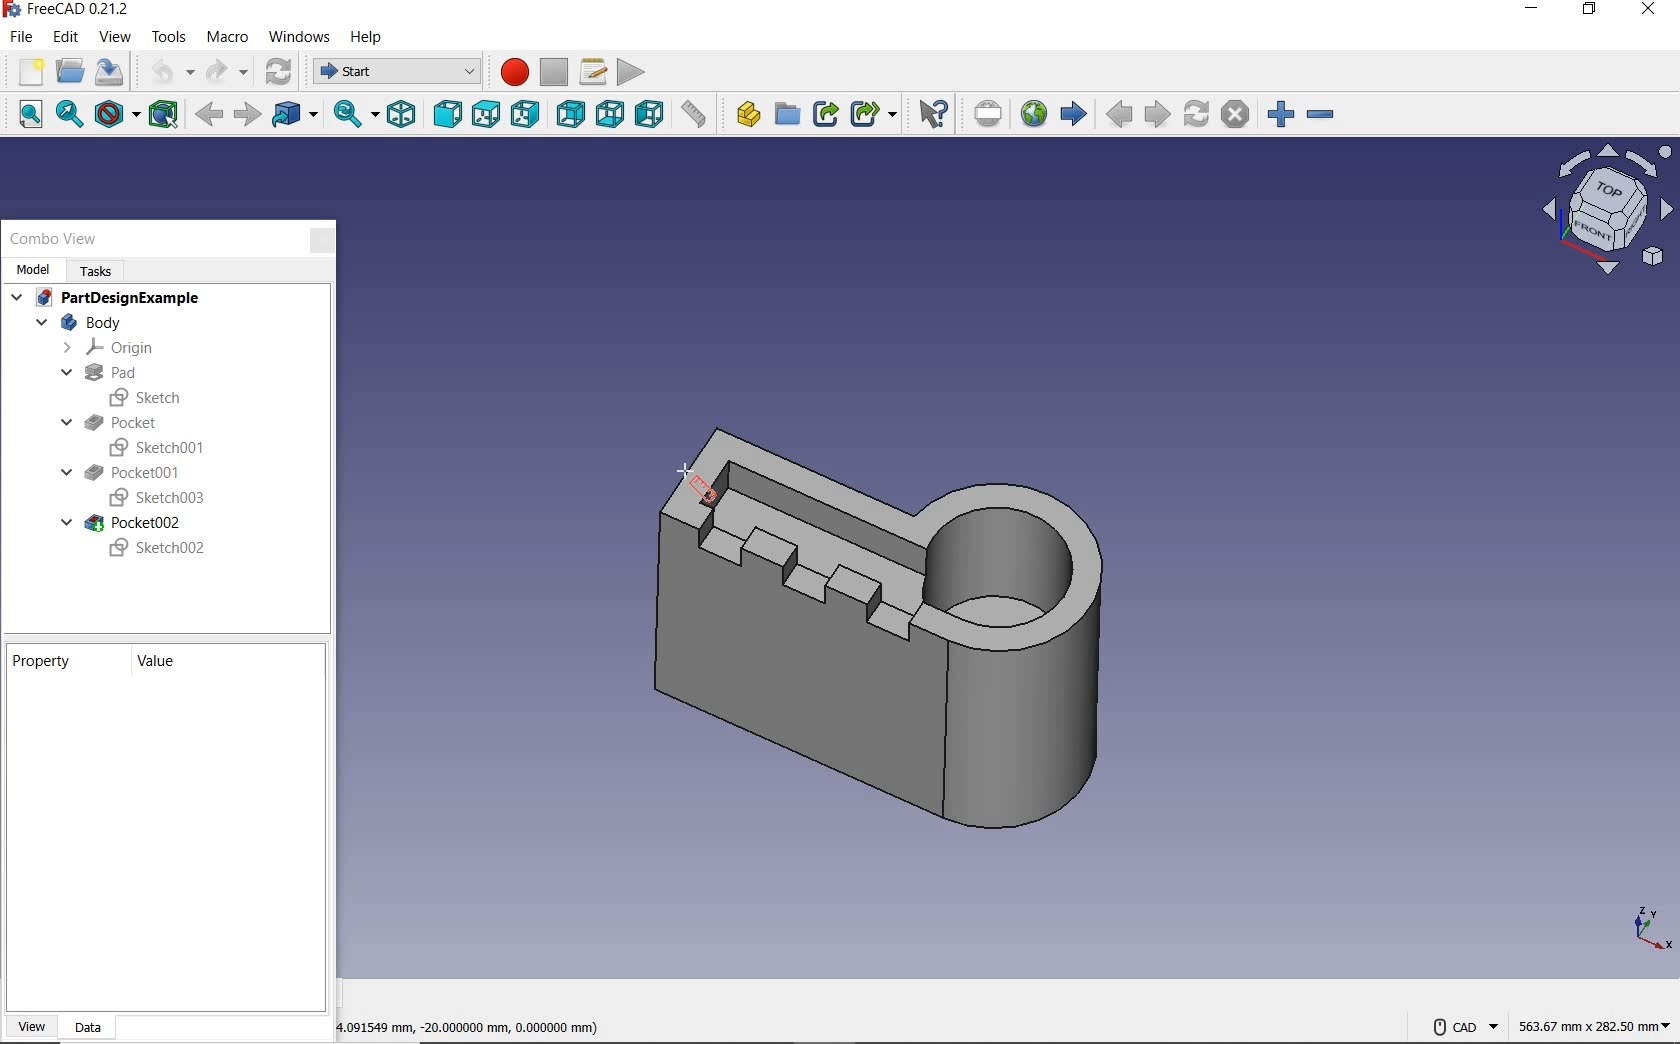 The height and width of the screenshot is (1044, 1680). Describe the element at coordinates (227, 74) in the screenshot. I see `redo` at that location.